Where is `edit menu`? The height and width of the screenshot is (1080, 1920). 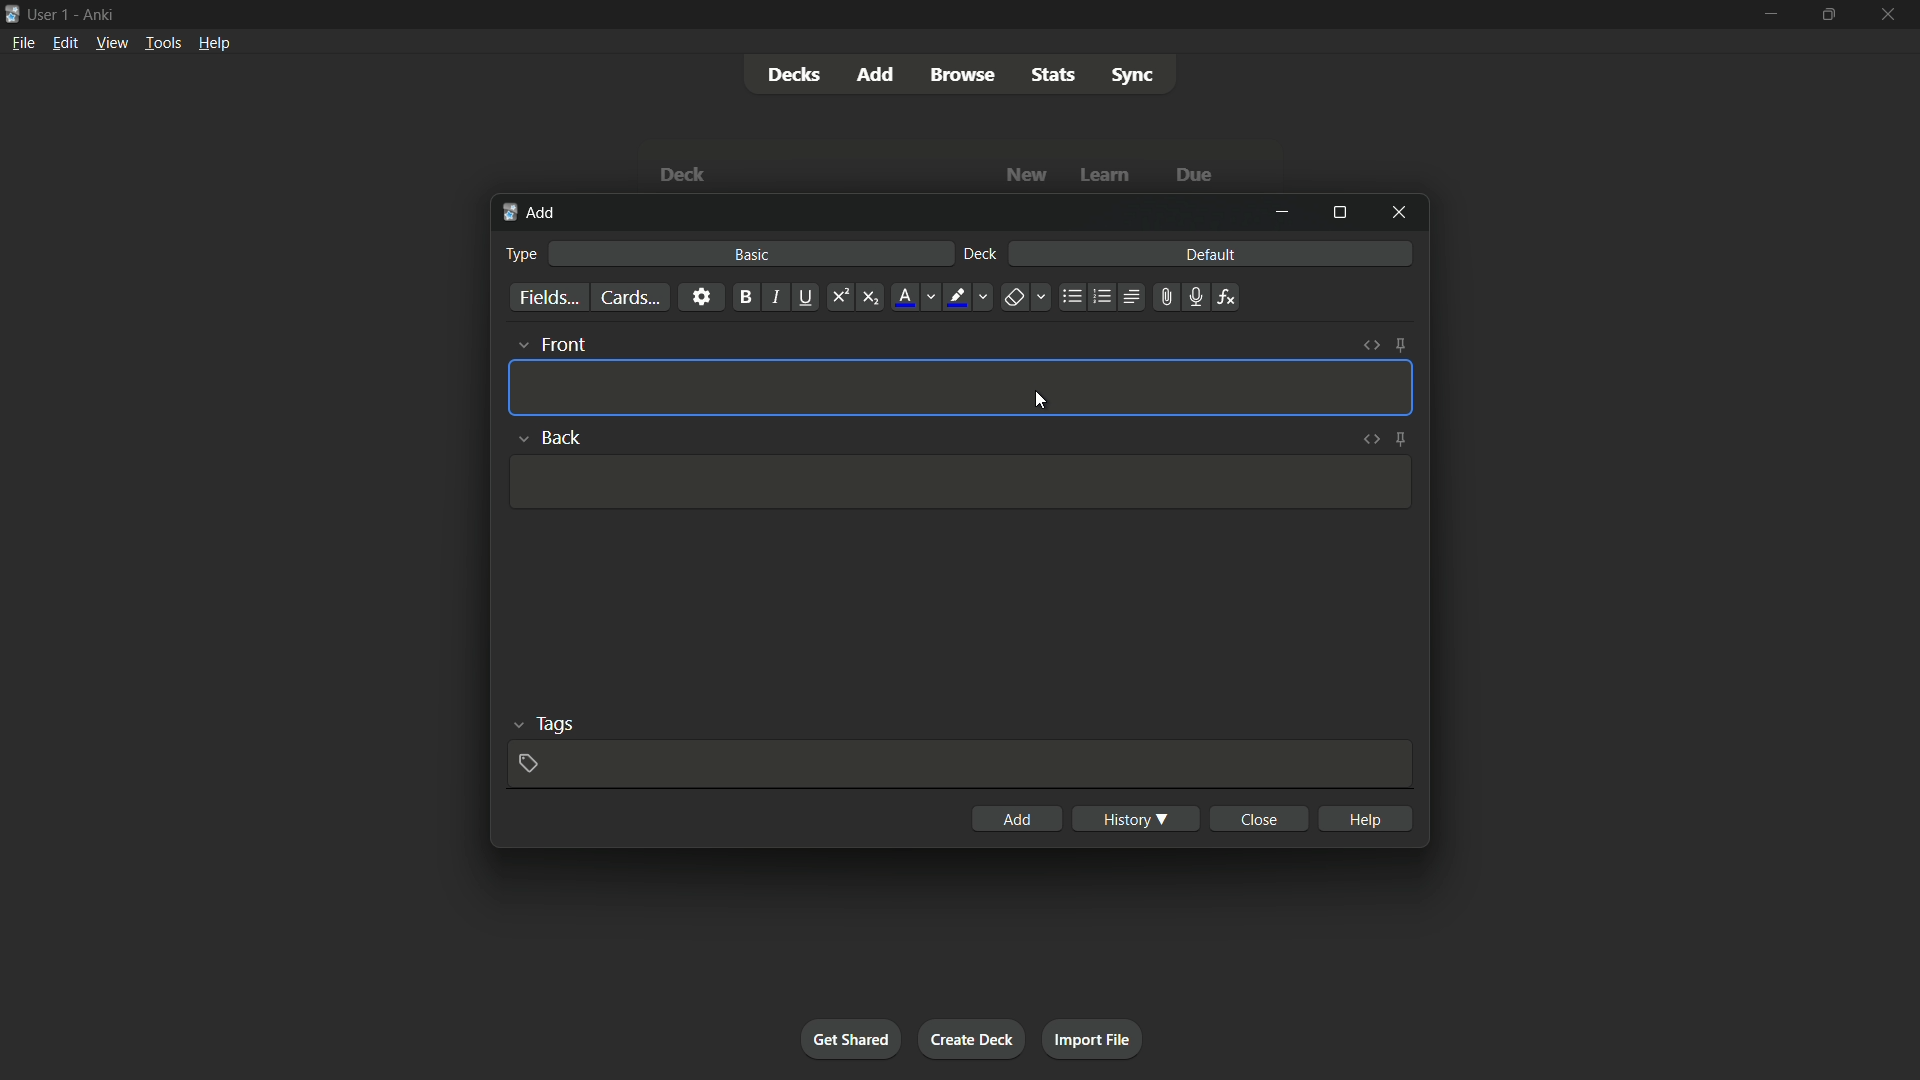
edit menu is located at coordinates (66, 42).